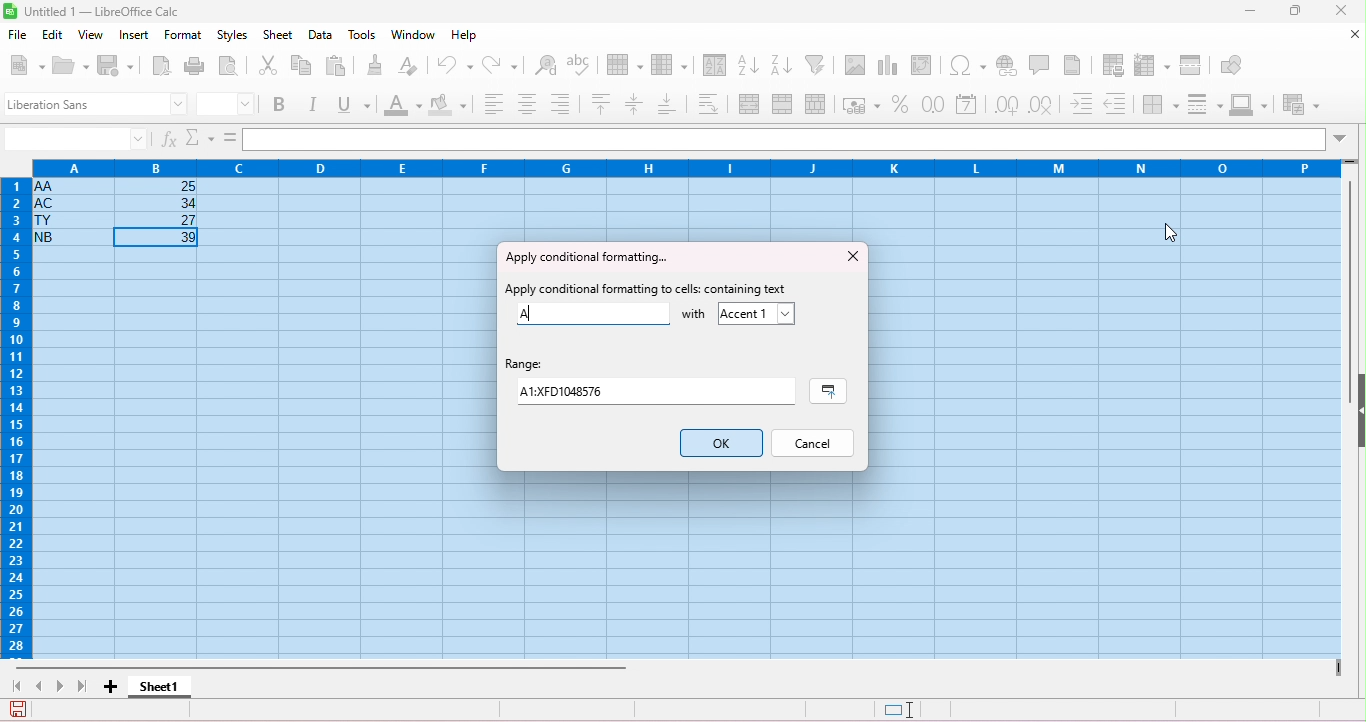 This screenshot has width=1366, height=722. I want to click on cancel, so click(817, 445).